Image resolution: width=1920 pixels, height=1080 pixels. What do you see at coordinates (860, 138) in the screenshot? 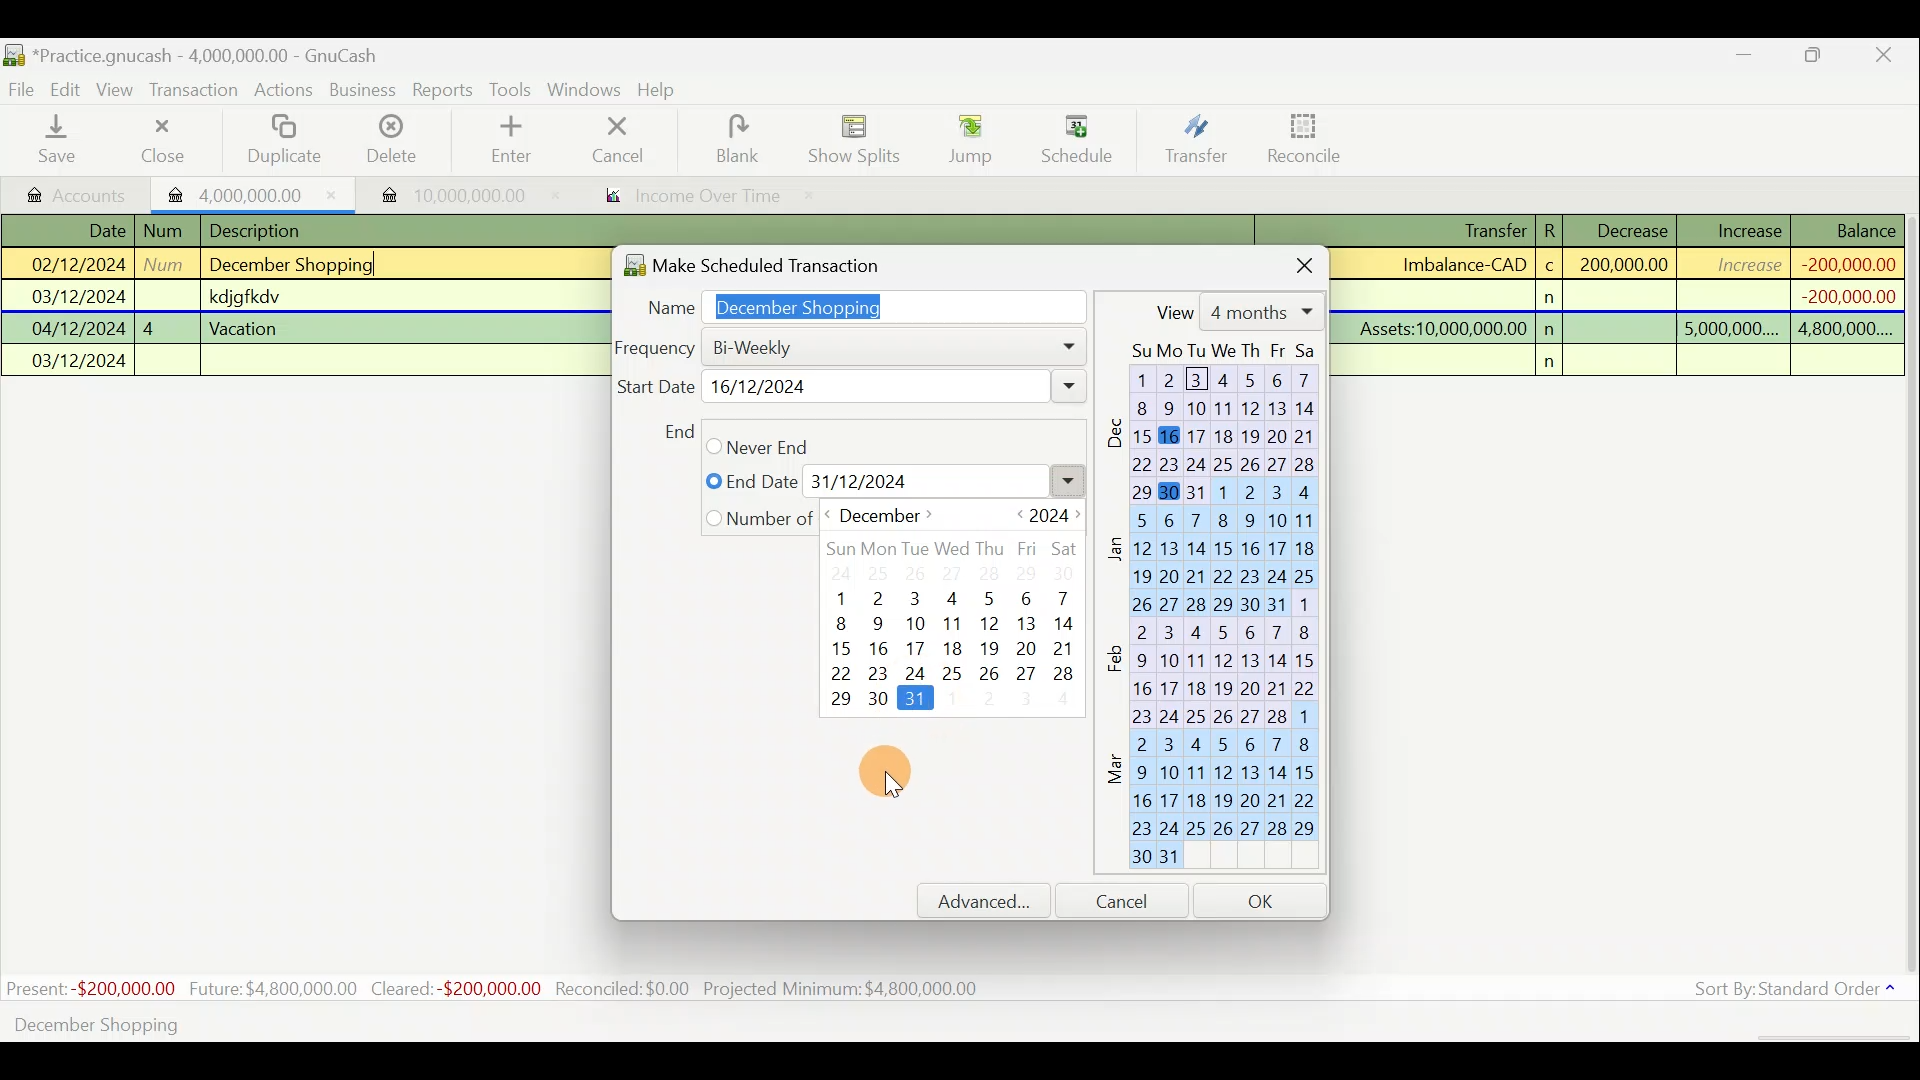
I see `Show splits` at bounding box center [860, 138].